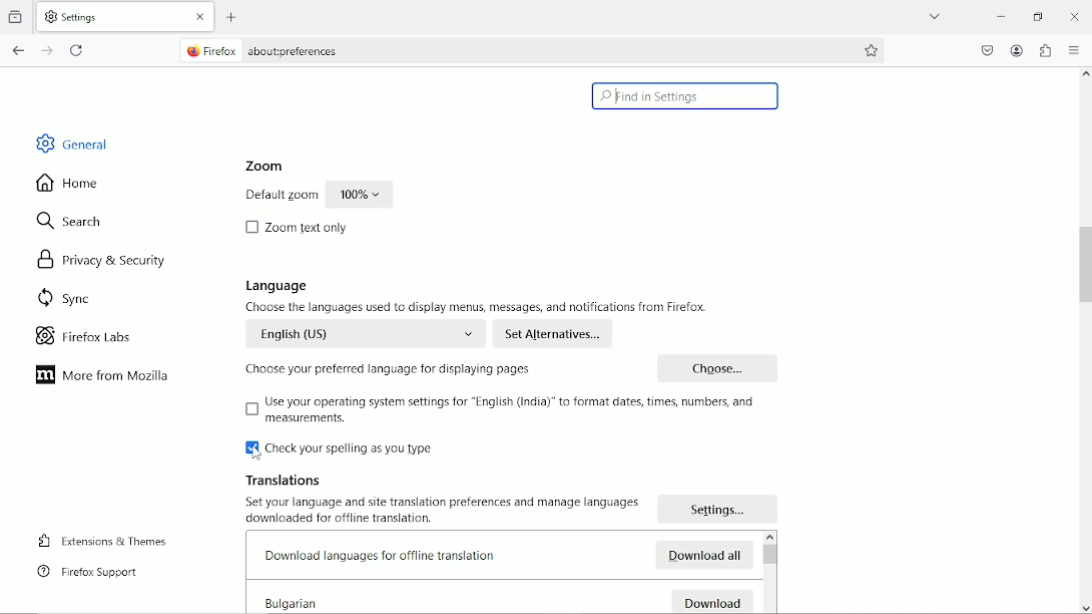  What do you see at coordinates (267, 164) in the screenshot?
I see `Zoom` at bounding box center [267, 164].